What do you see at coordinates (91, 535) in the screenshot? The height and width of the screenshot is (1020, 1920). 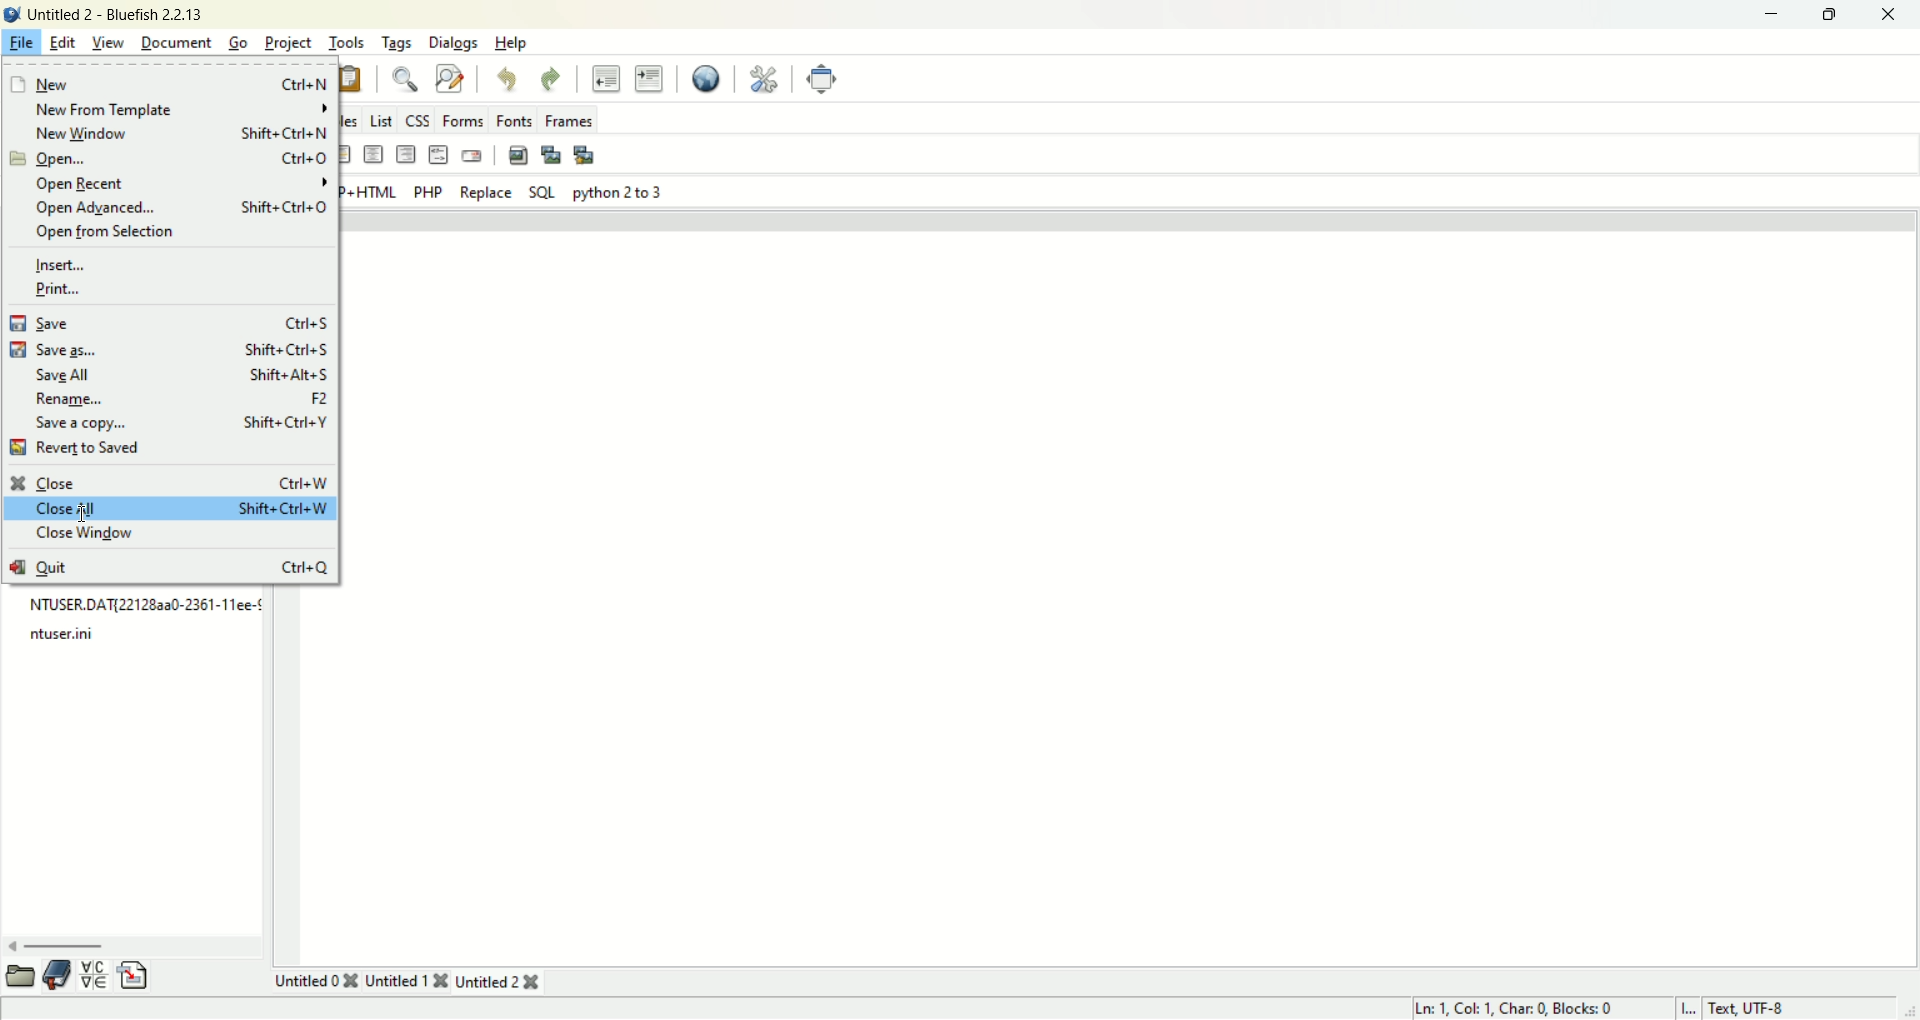 I see `close window` at bounding box center [91, 535].